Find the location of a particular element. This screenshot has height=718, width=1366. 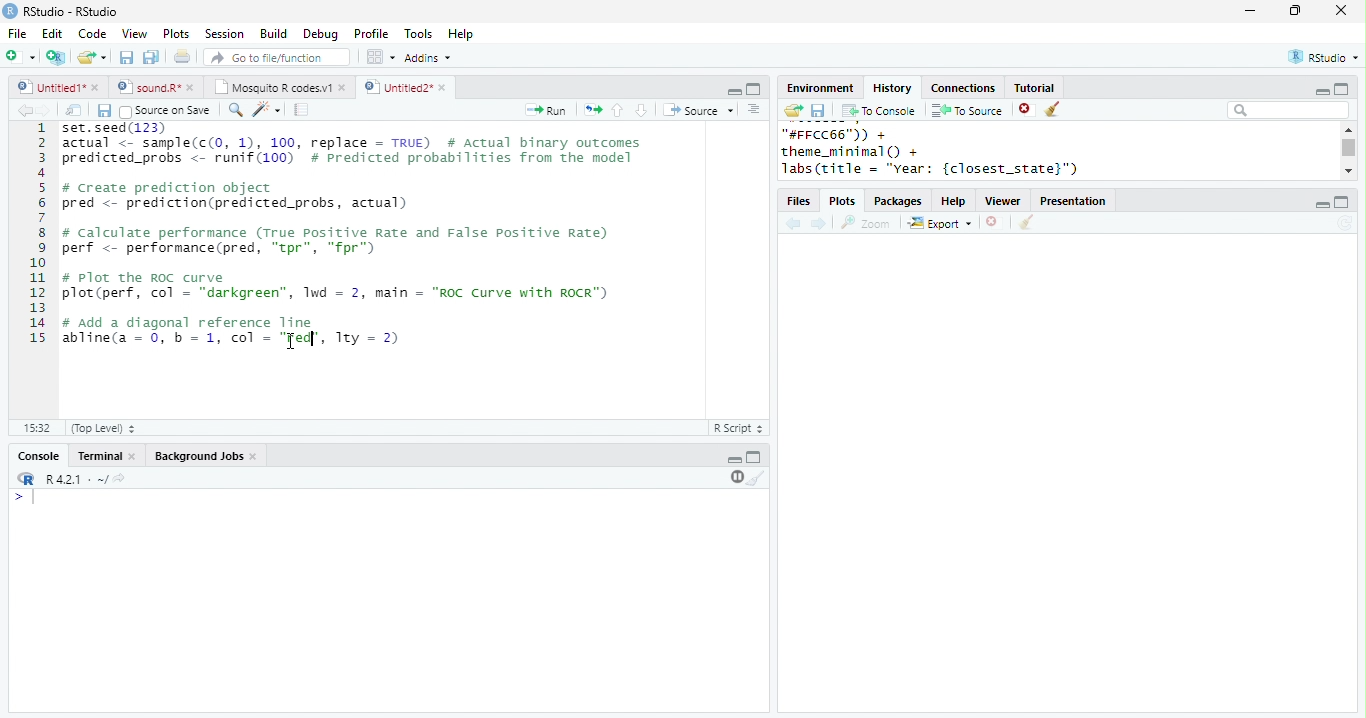

Tutorial is located at coordinates (1033, 87).